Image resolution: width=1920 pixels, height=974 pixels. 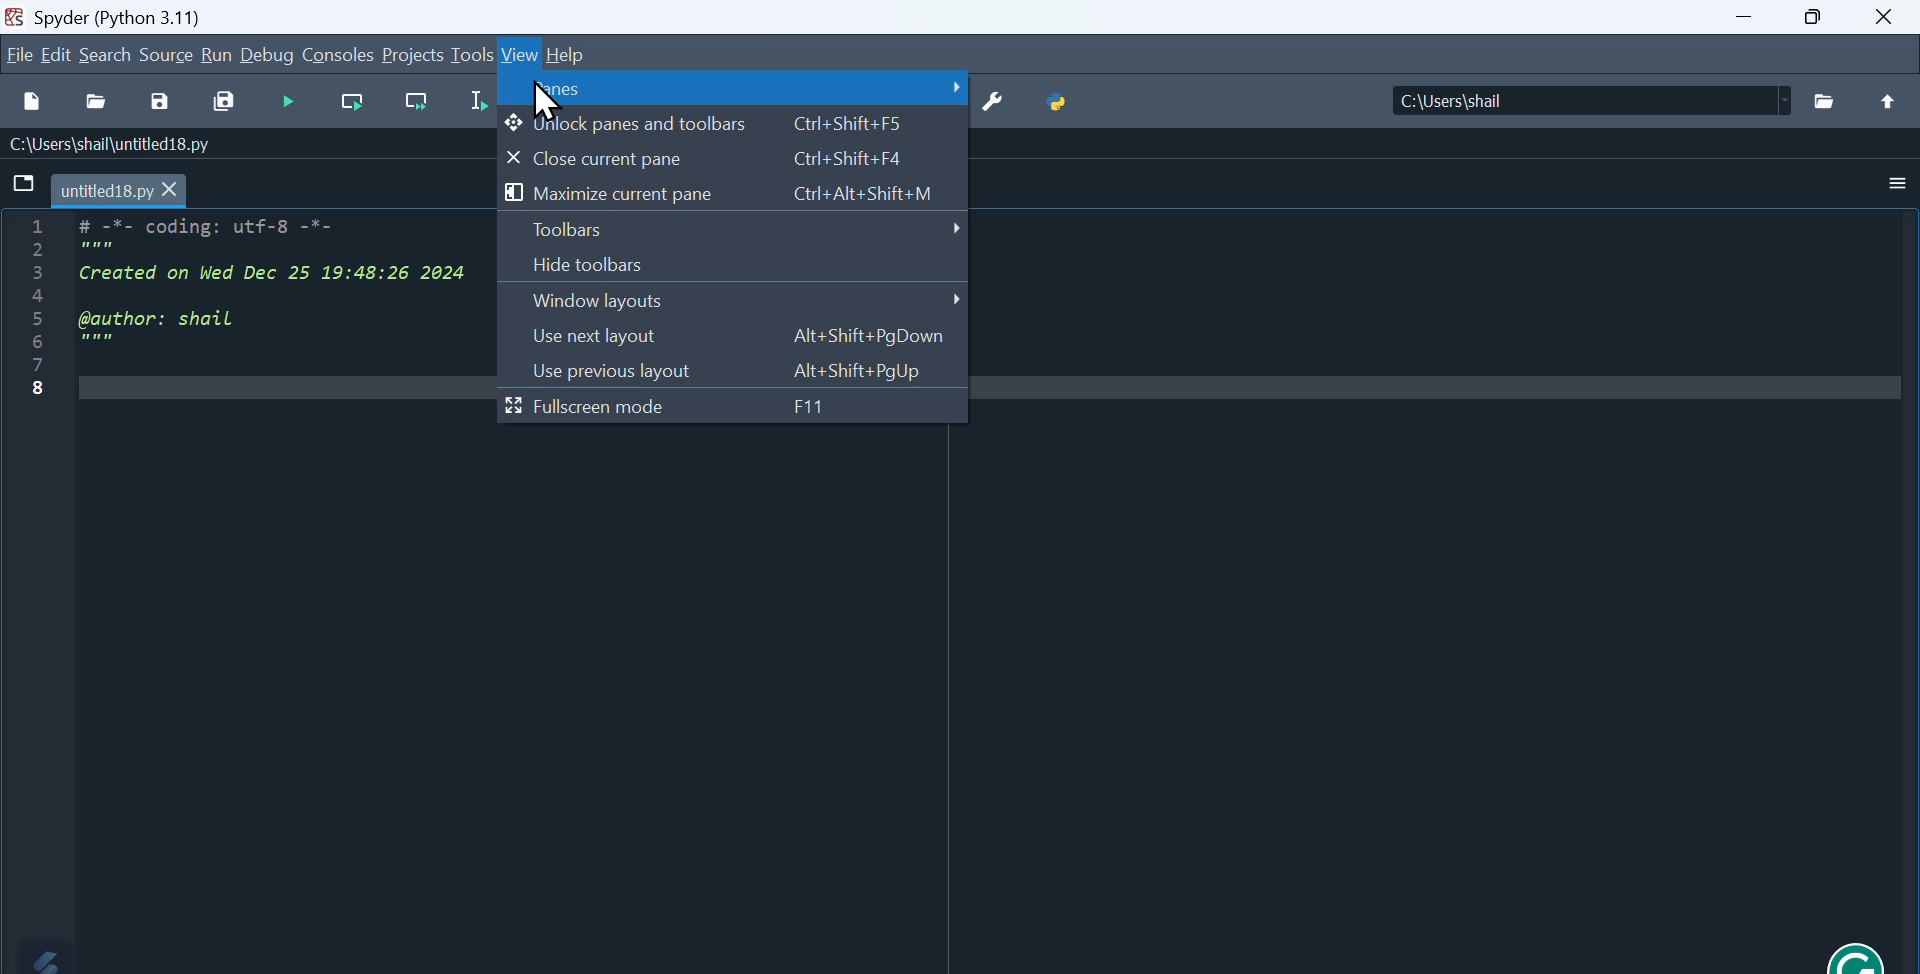 I want to click on , so click(x=1891, y=102).